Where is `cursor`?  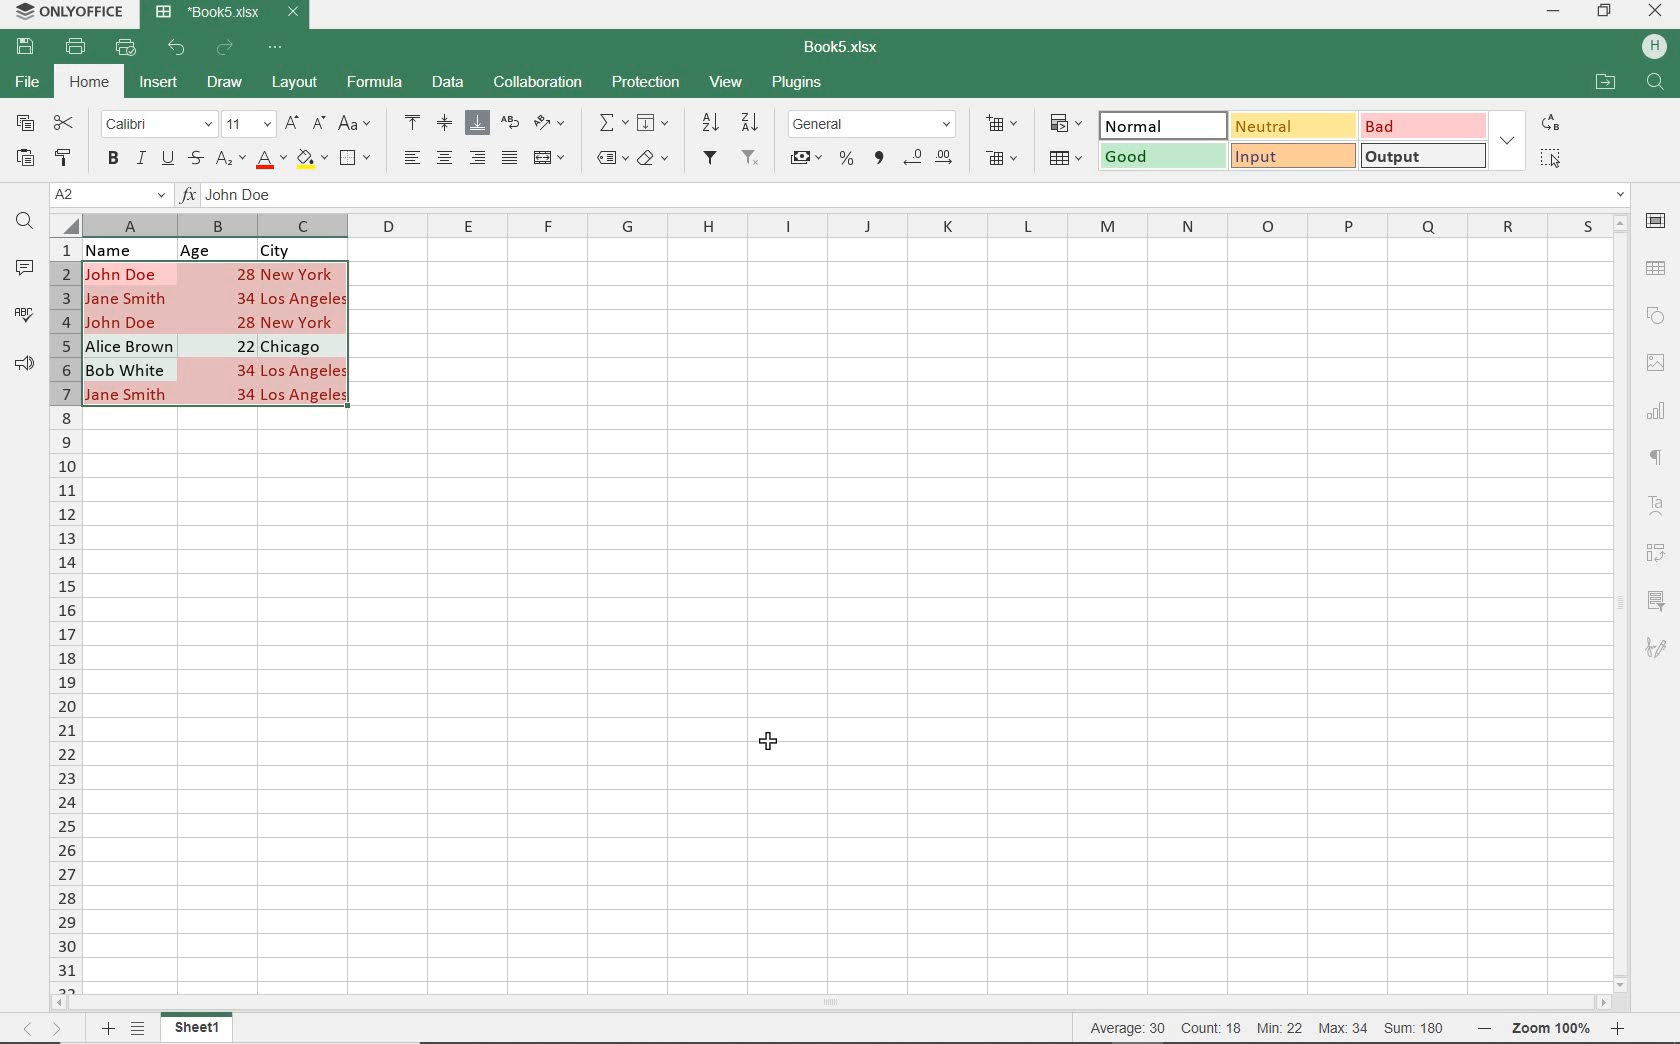 cursor is located at coordinates (772, 739).